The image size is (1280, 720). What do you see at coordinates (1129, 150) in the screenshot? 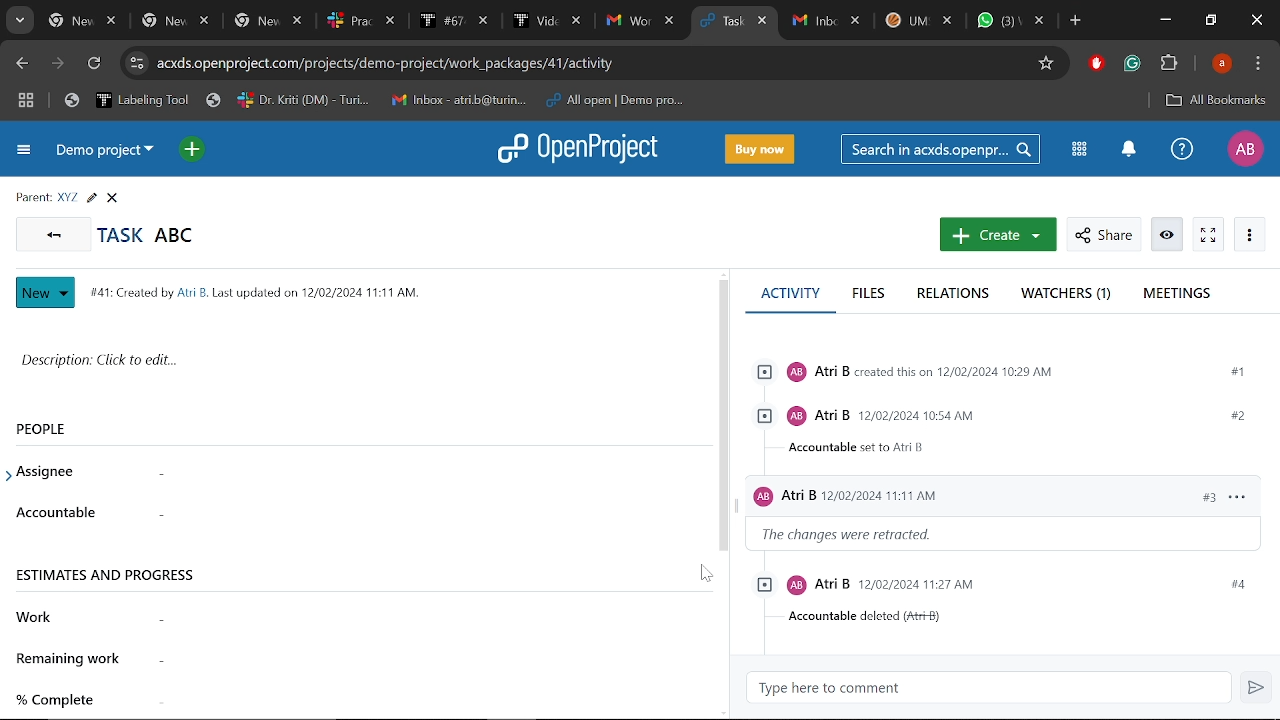
I see `Notifications` at bounding box center [1129, 150].